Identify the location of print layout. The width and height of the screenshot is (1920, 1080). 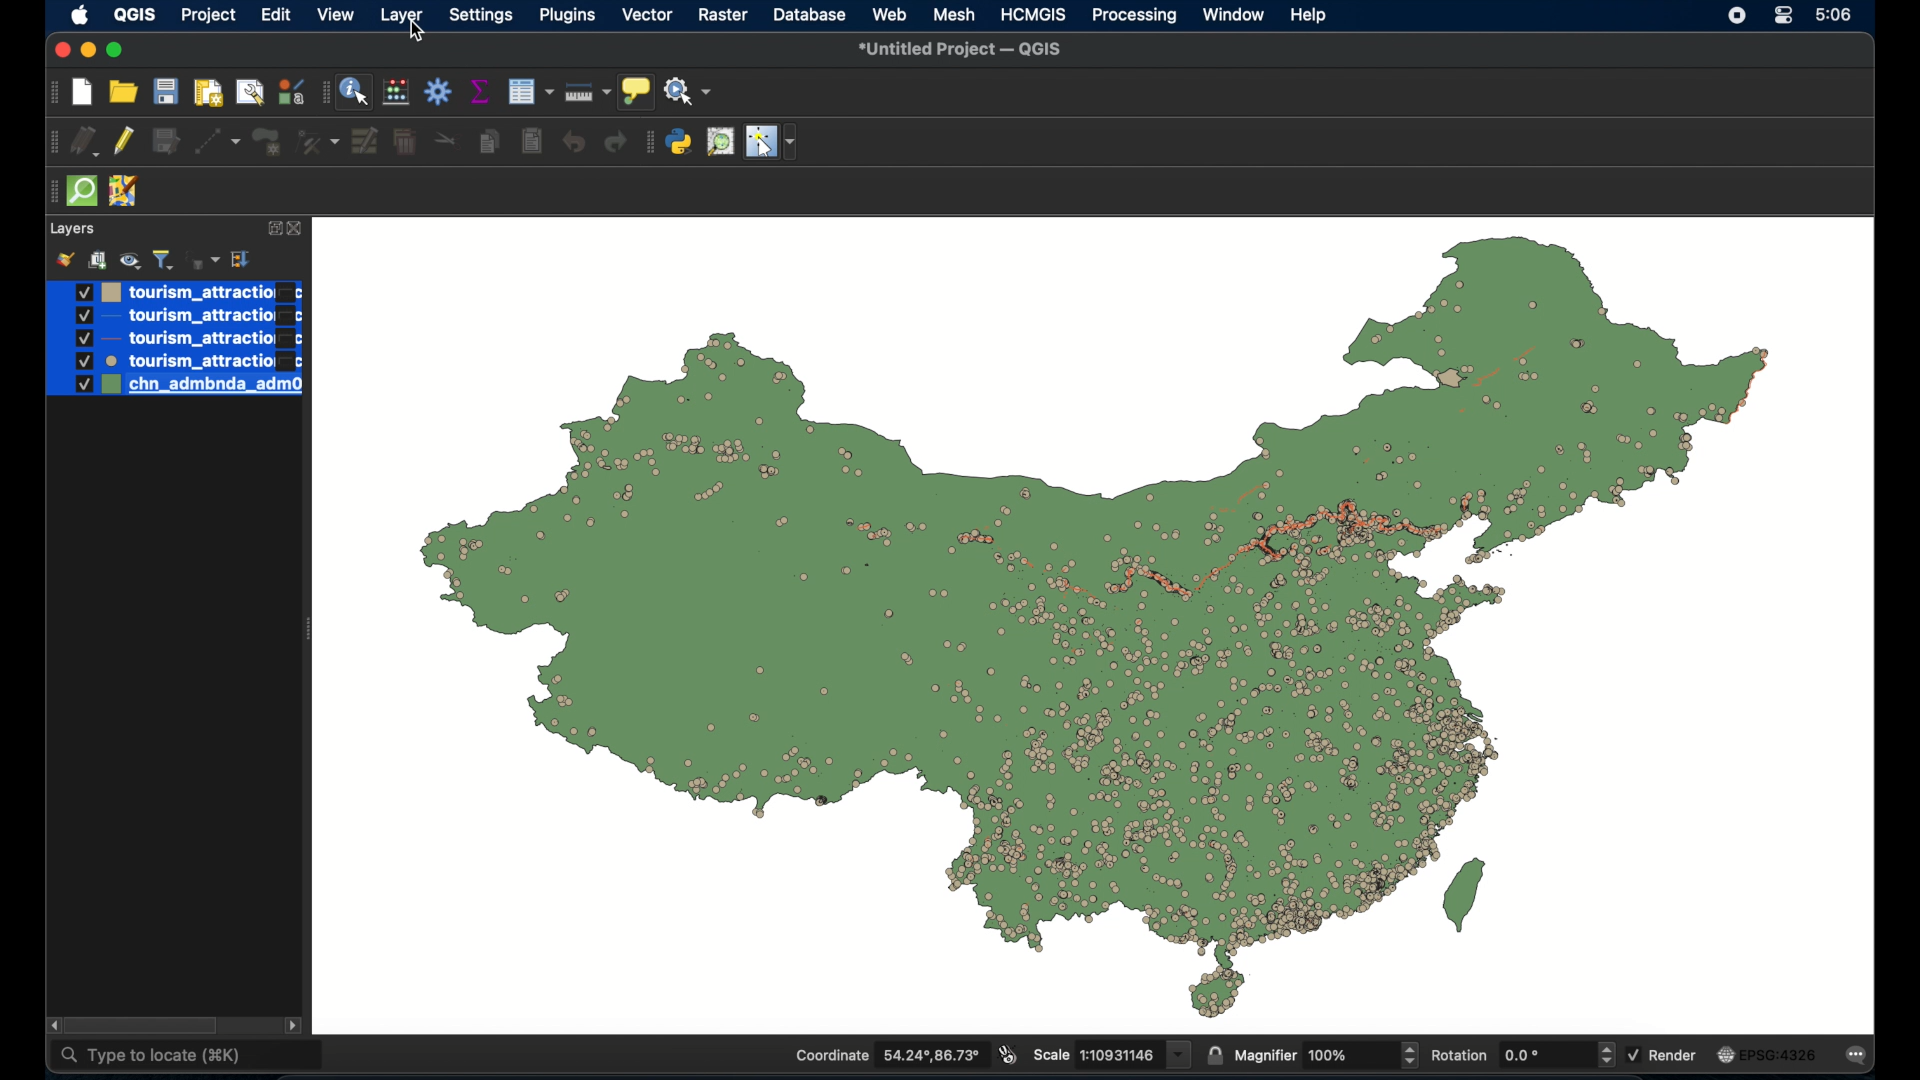
(209, 91).